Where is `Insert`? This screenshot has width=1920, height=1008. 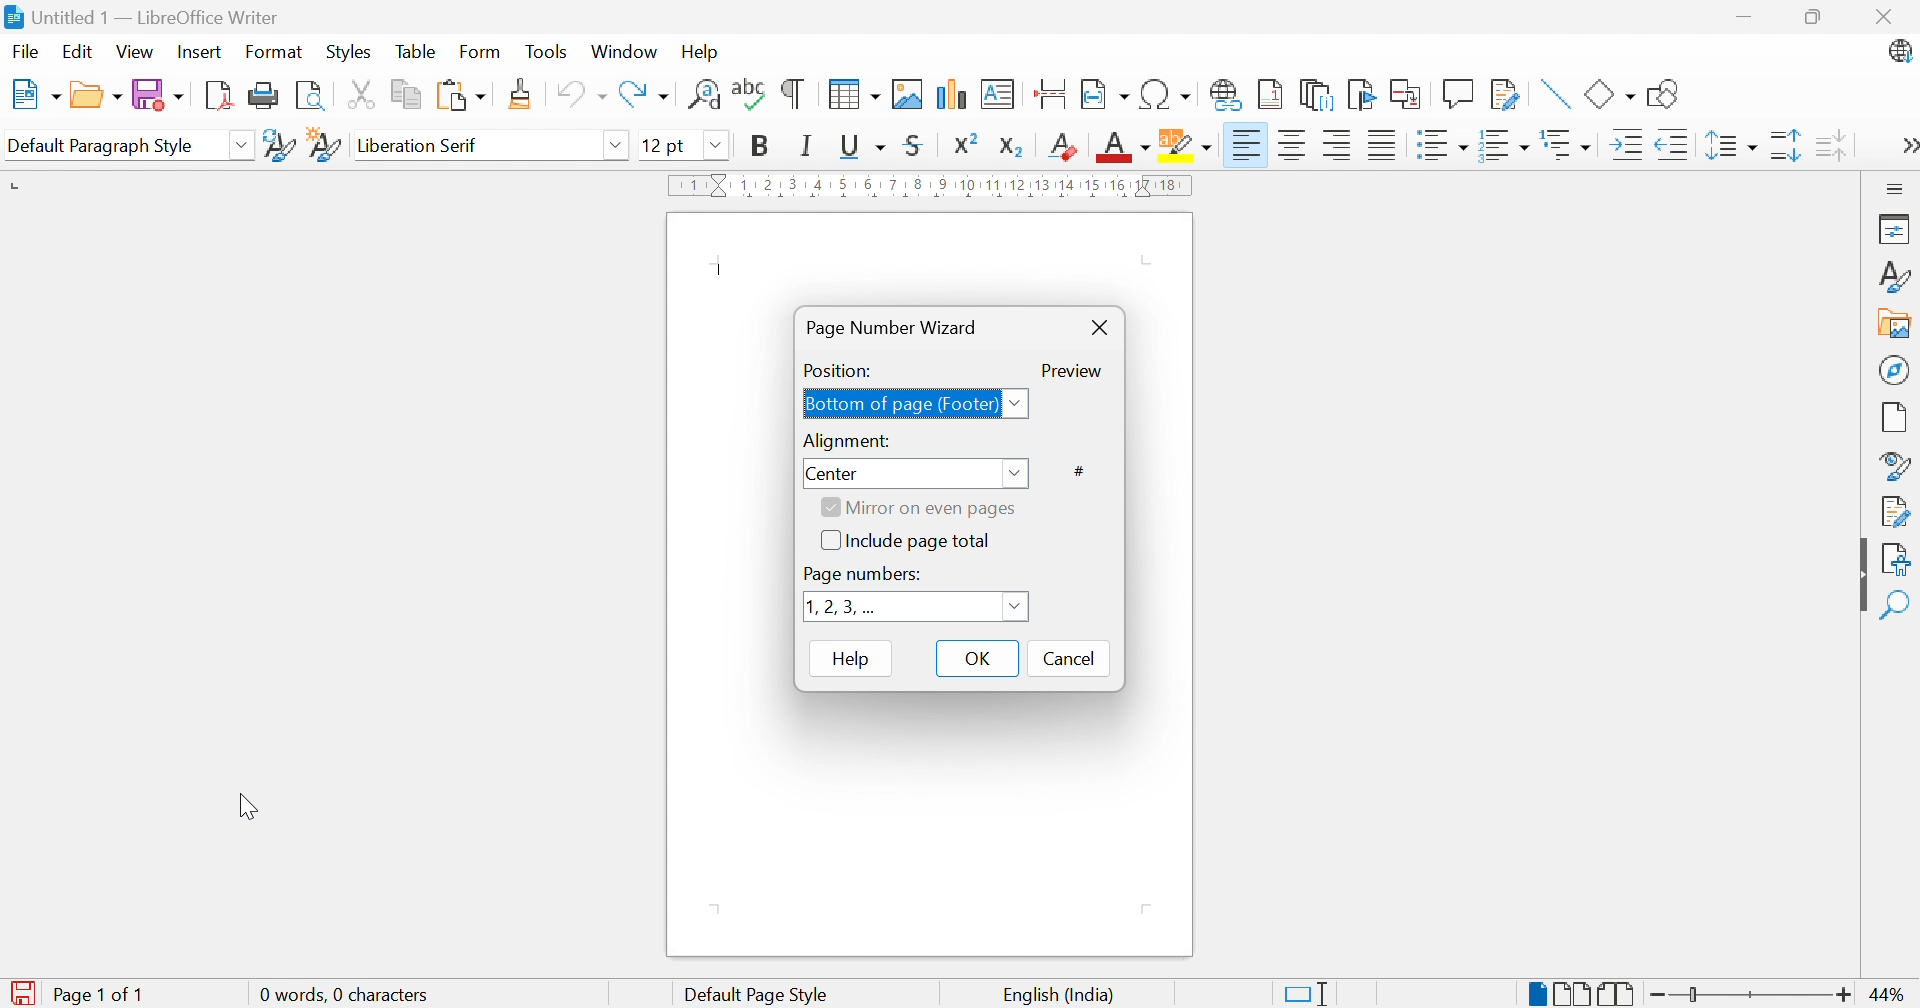
Insert is located at coordinates (198, 53).